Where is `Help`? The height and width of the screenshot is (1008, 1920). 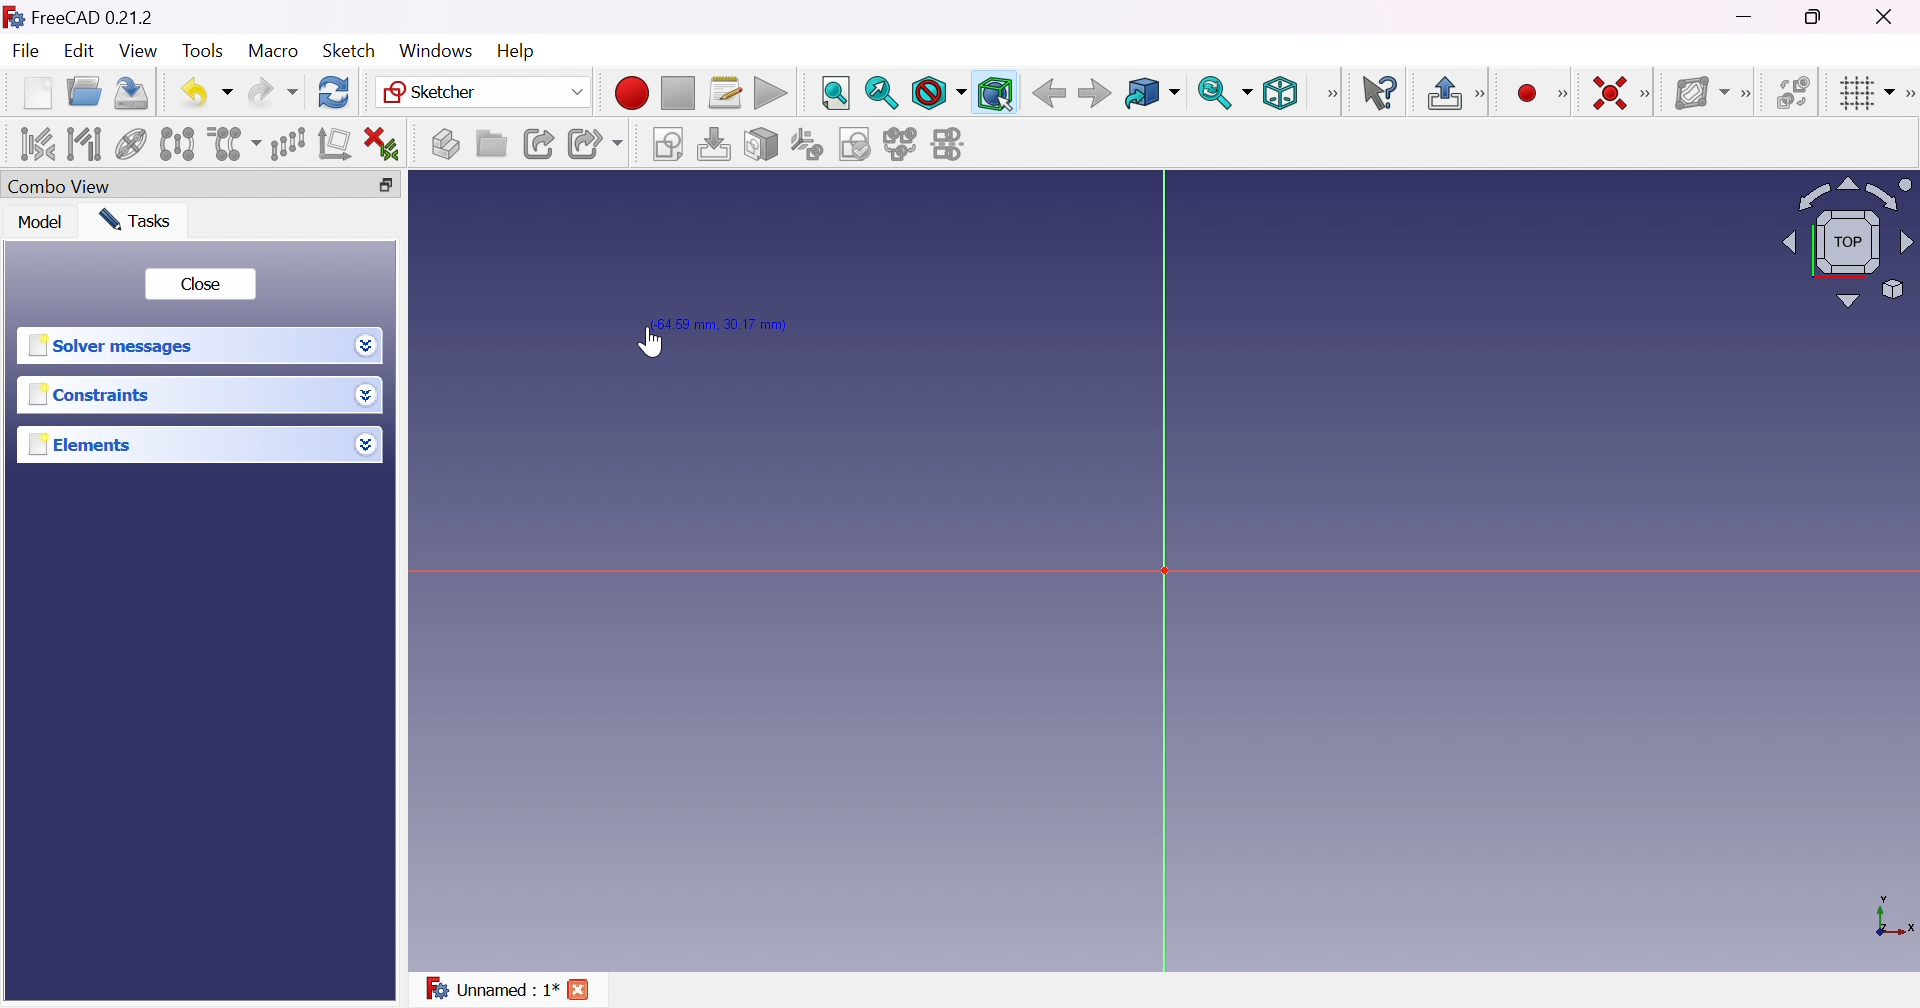 Help is located at coordinates (518, 52).